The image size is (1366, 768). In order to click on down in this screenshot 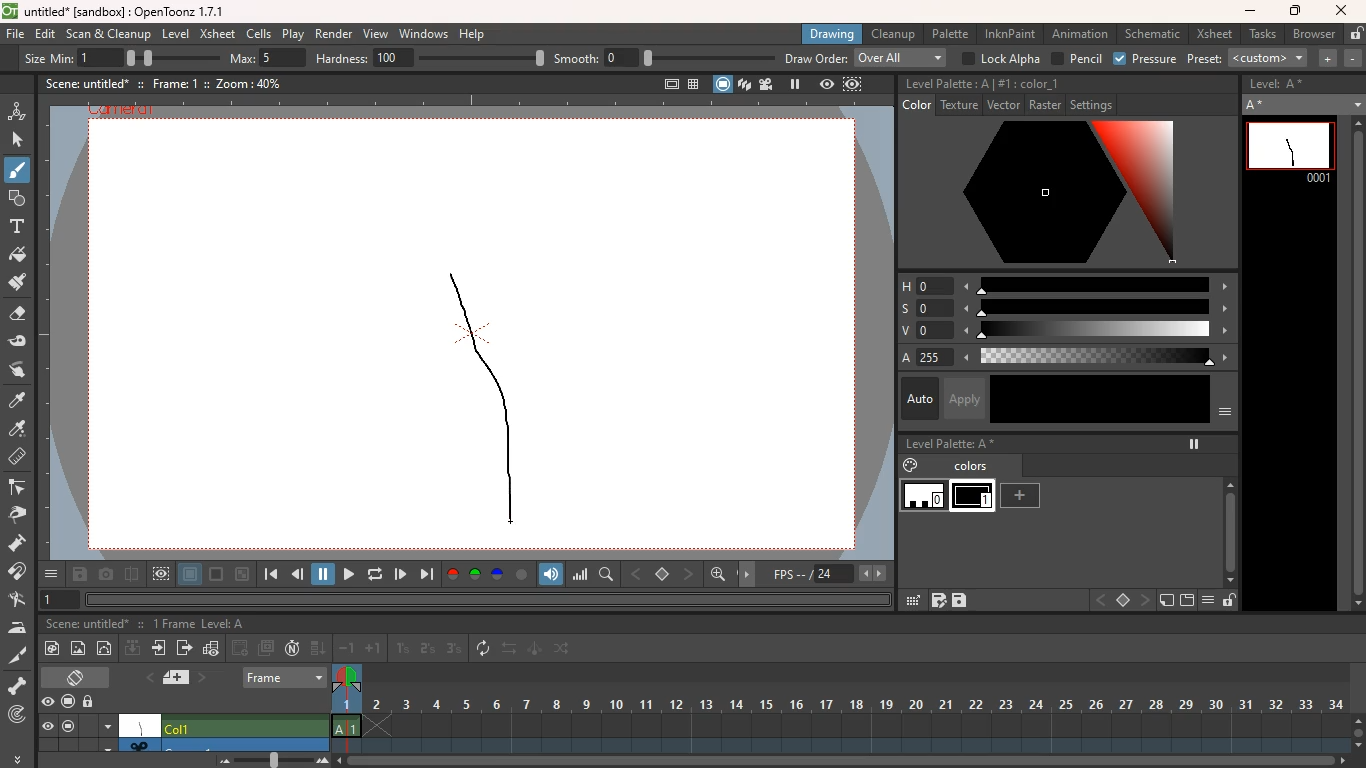, I will do `click(132, 650)`.